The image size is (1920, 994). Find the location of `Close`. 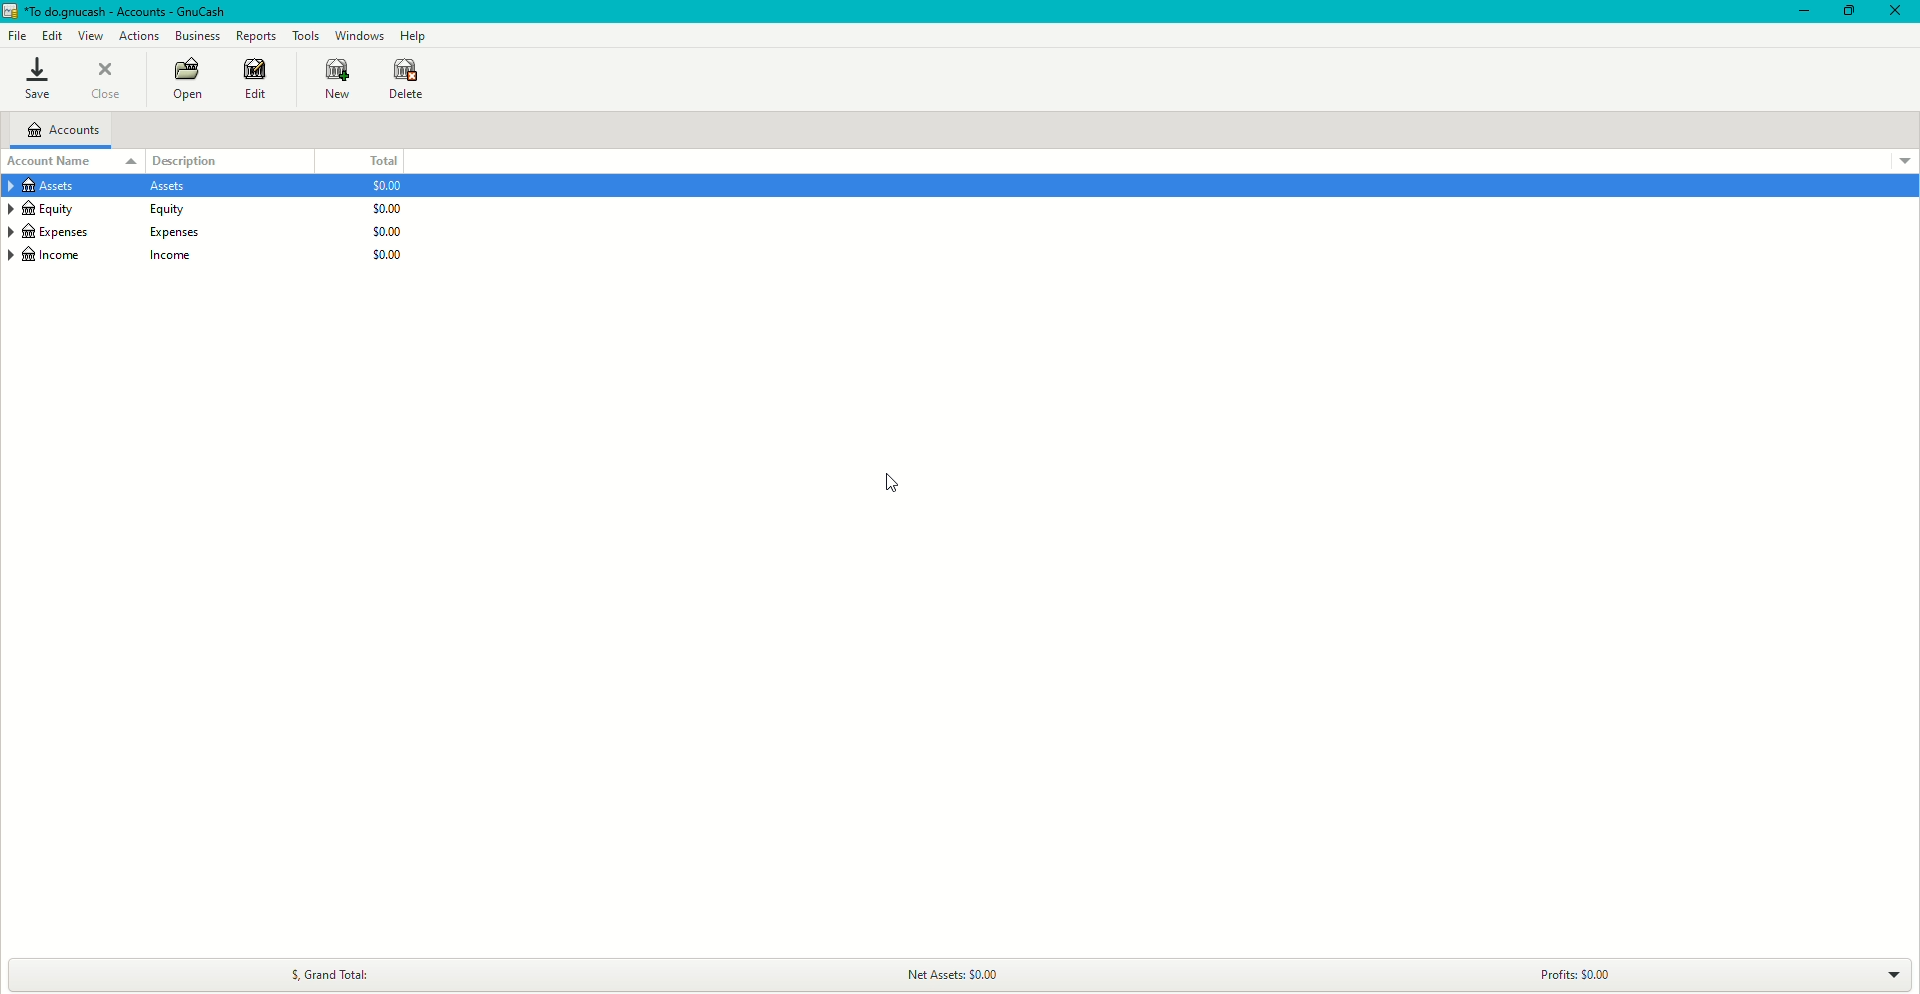

Close is located at coordinates (1895, 12).